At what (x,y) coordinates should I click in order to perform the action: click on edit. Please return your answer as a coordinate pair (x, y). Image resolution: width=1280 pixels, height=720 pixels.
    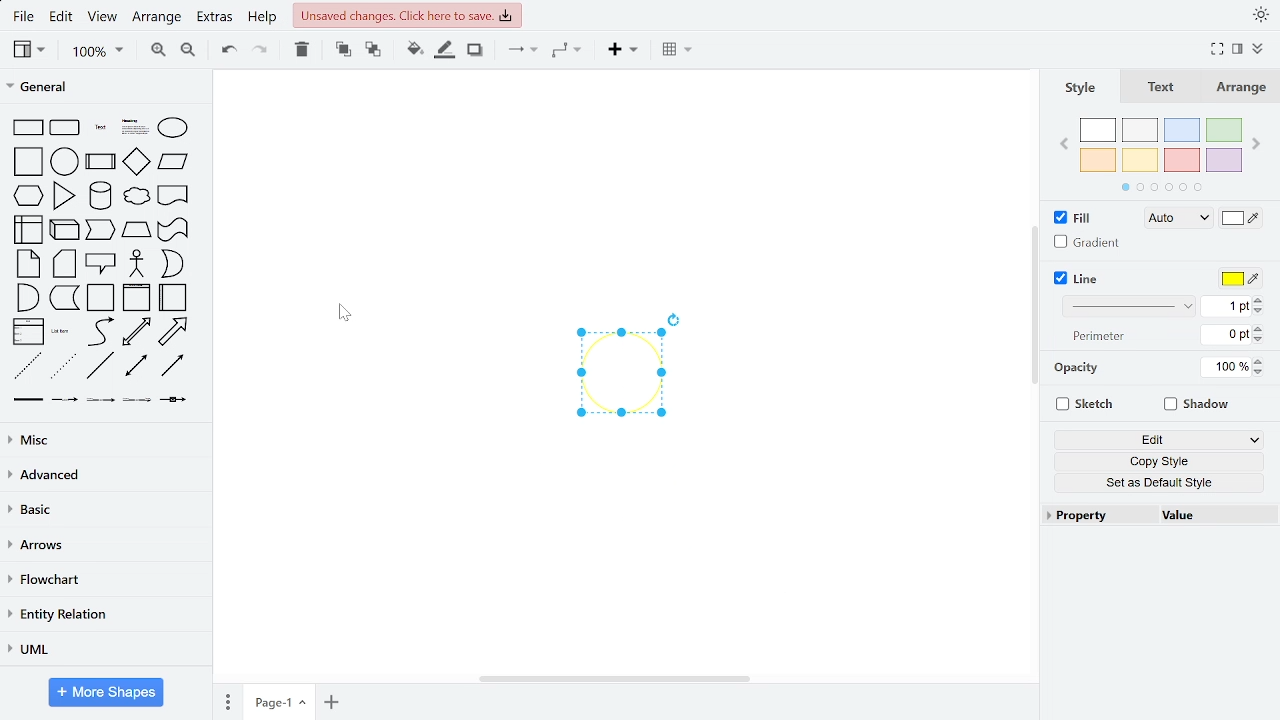
    Looking at the image, I should click on (62, 19).